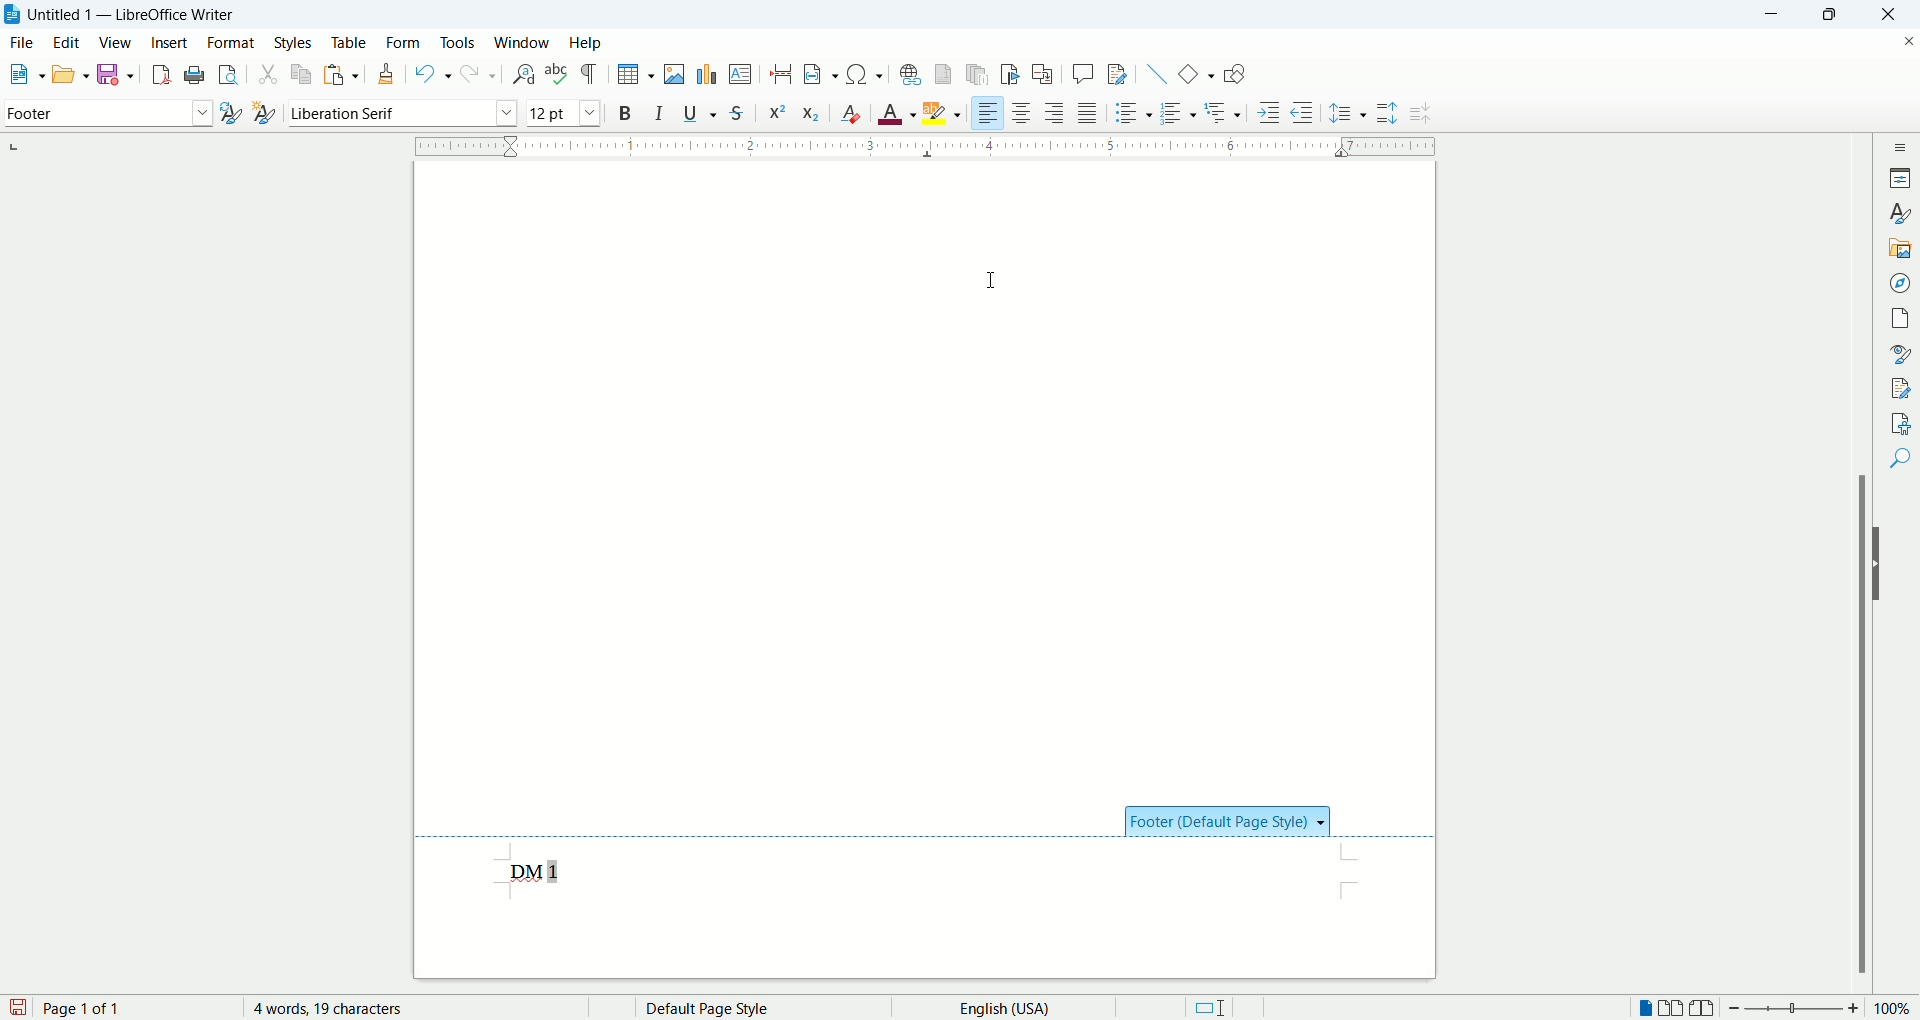 This screenshot has height=1020, width=1920. I want to click on single page view, so click(1647, 1010).